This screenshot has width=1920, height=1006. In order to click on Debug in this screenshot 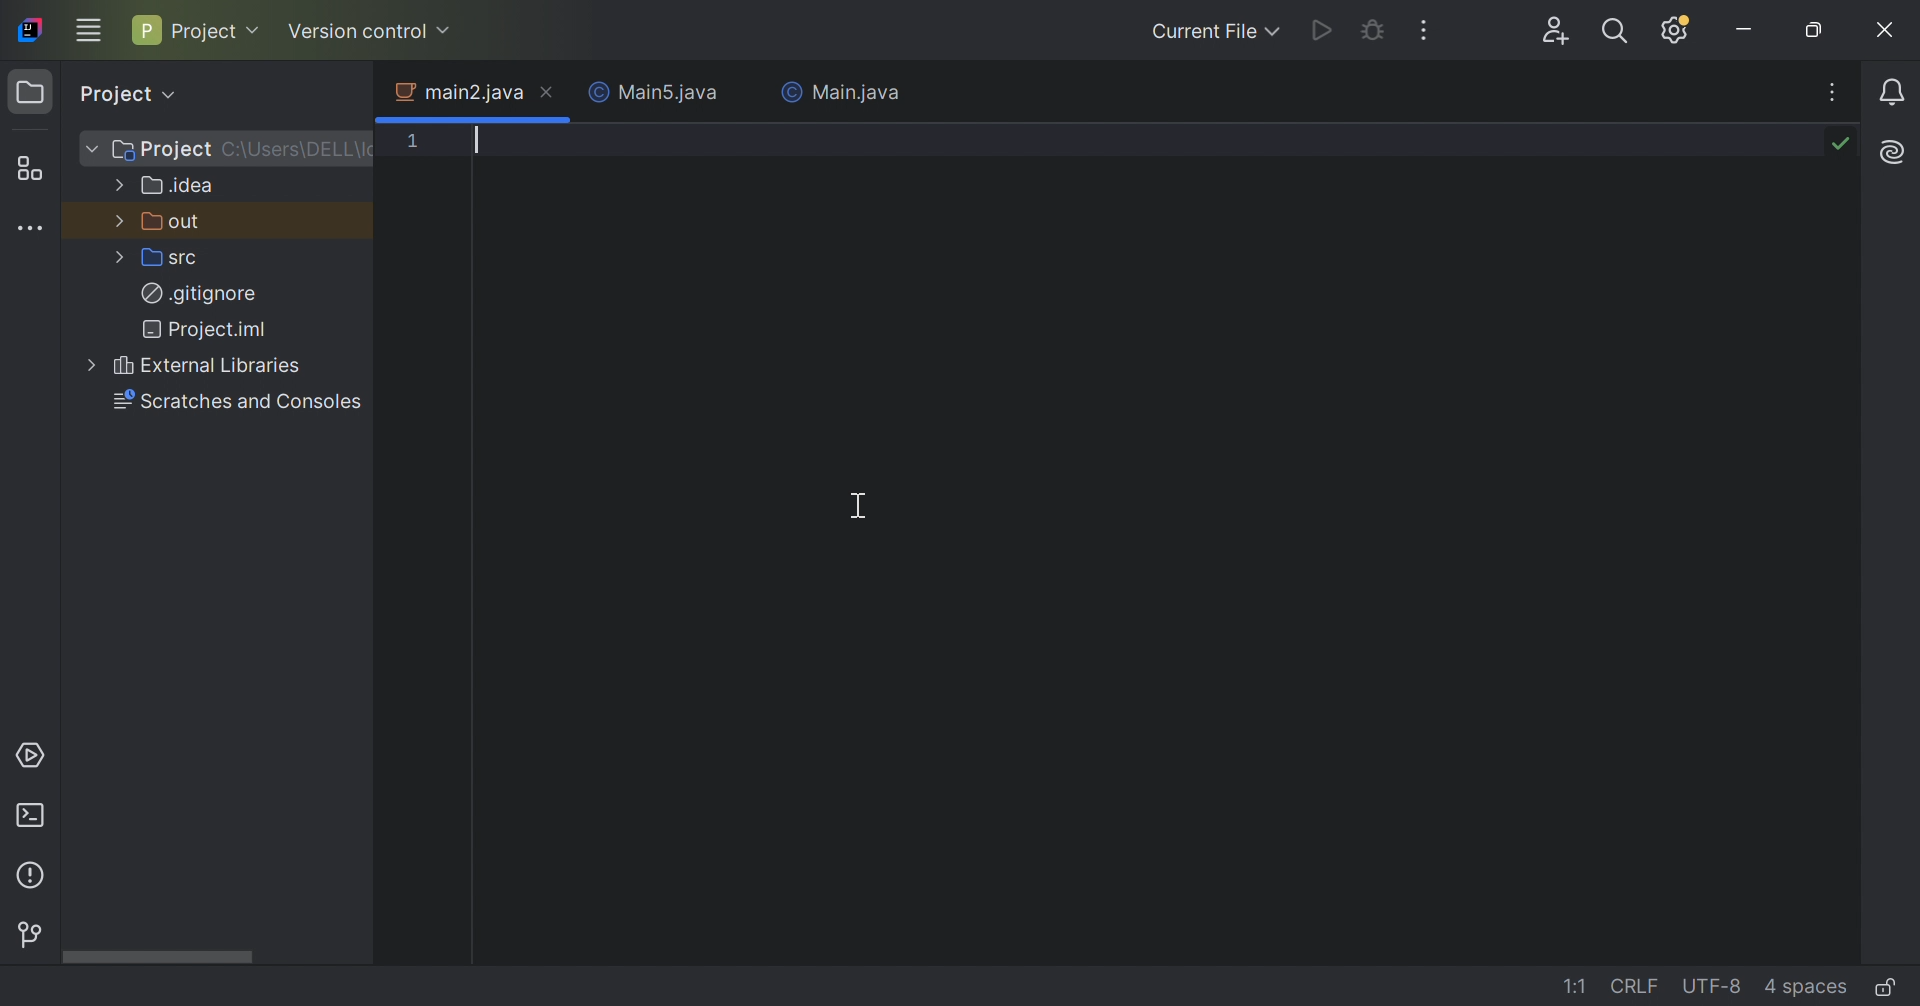, I will do `click(1371, 31)`.